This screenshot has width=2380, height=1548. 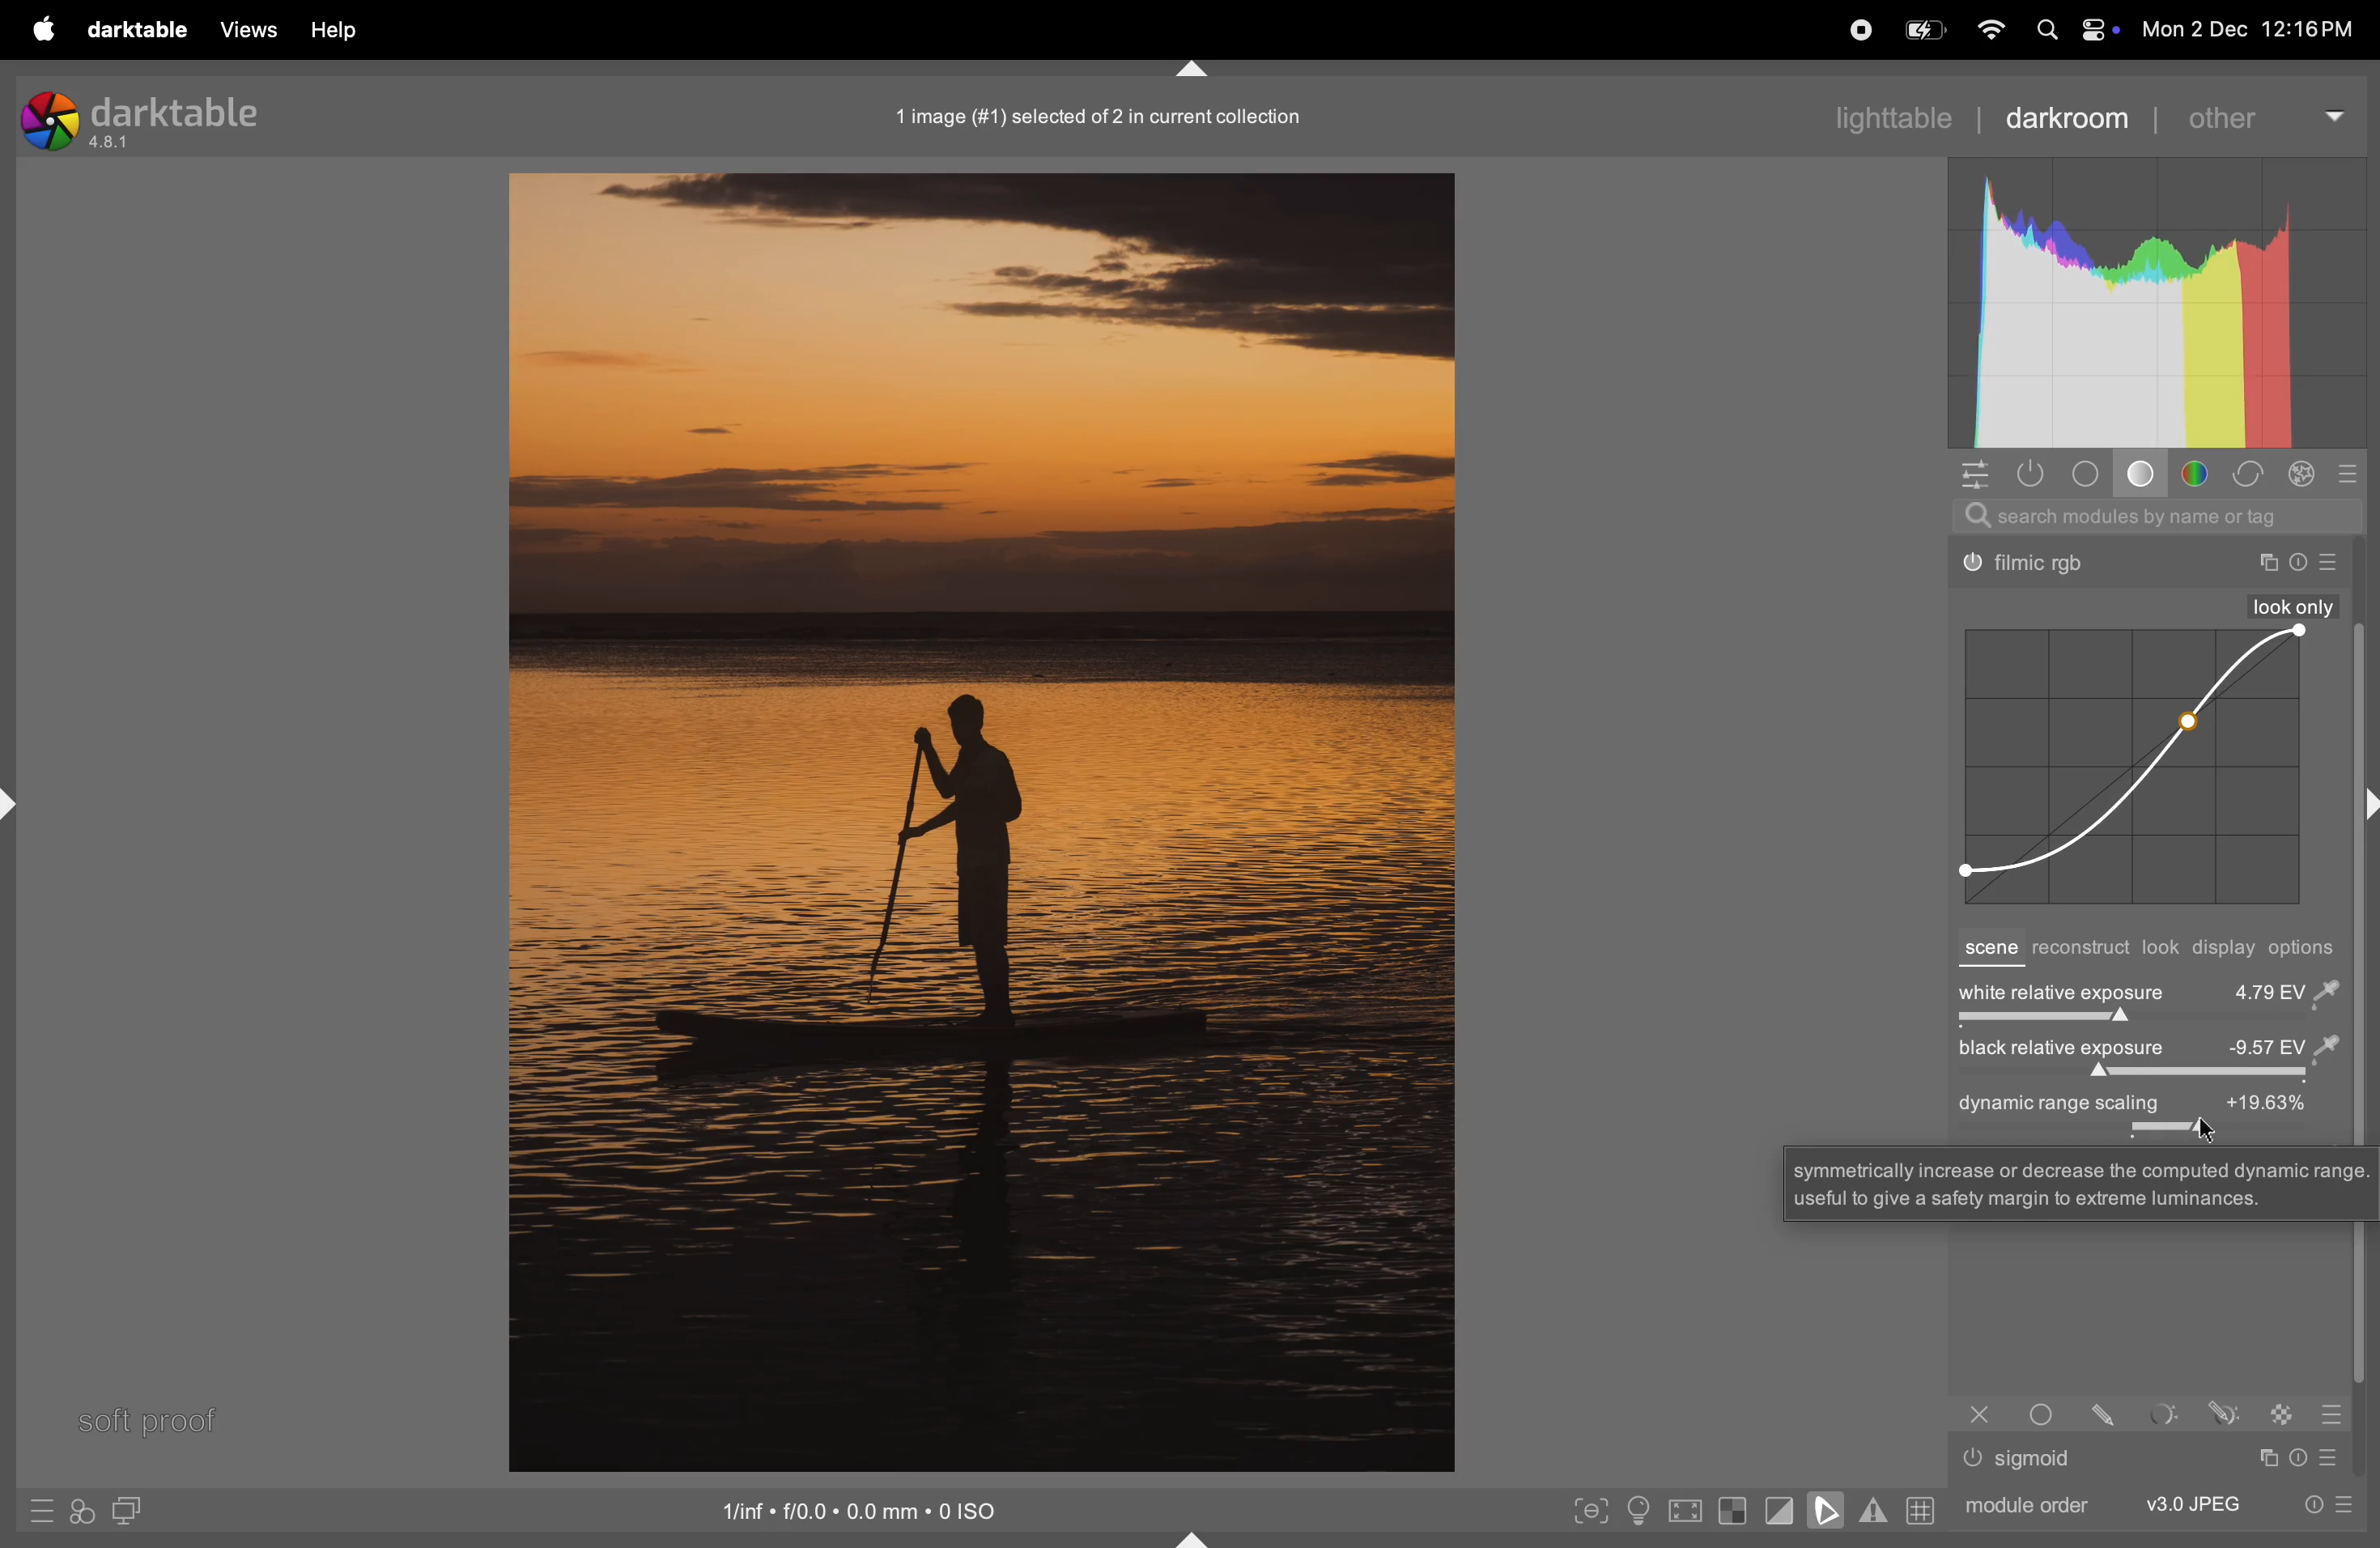 What do you see at coordinates (2092, 474) in the screenshot?
I see `tone ` at bounding box center [2092, 474].